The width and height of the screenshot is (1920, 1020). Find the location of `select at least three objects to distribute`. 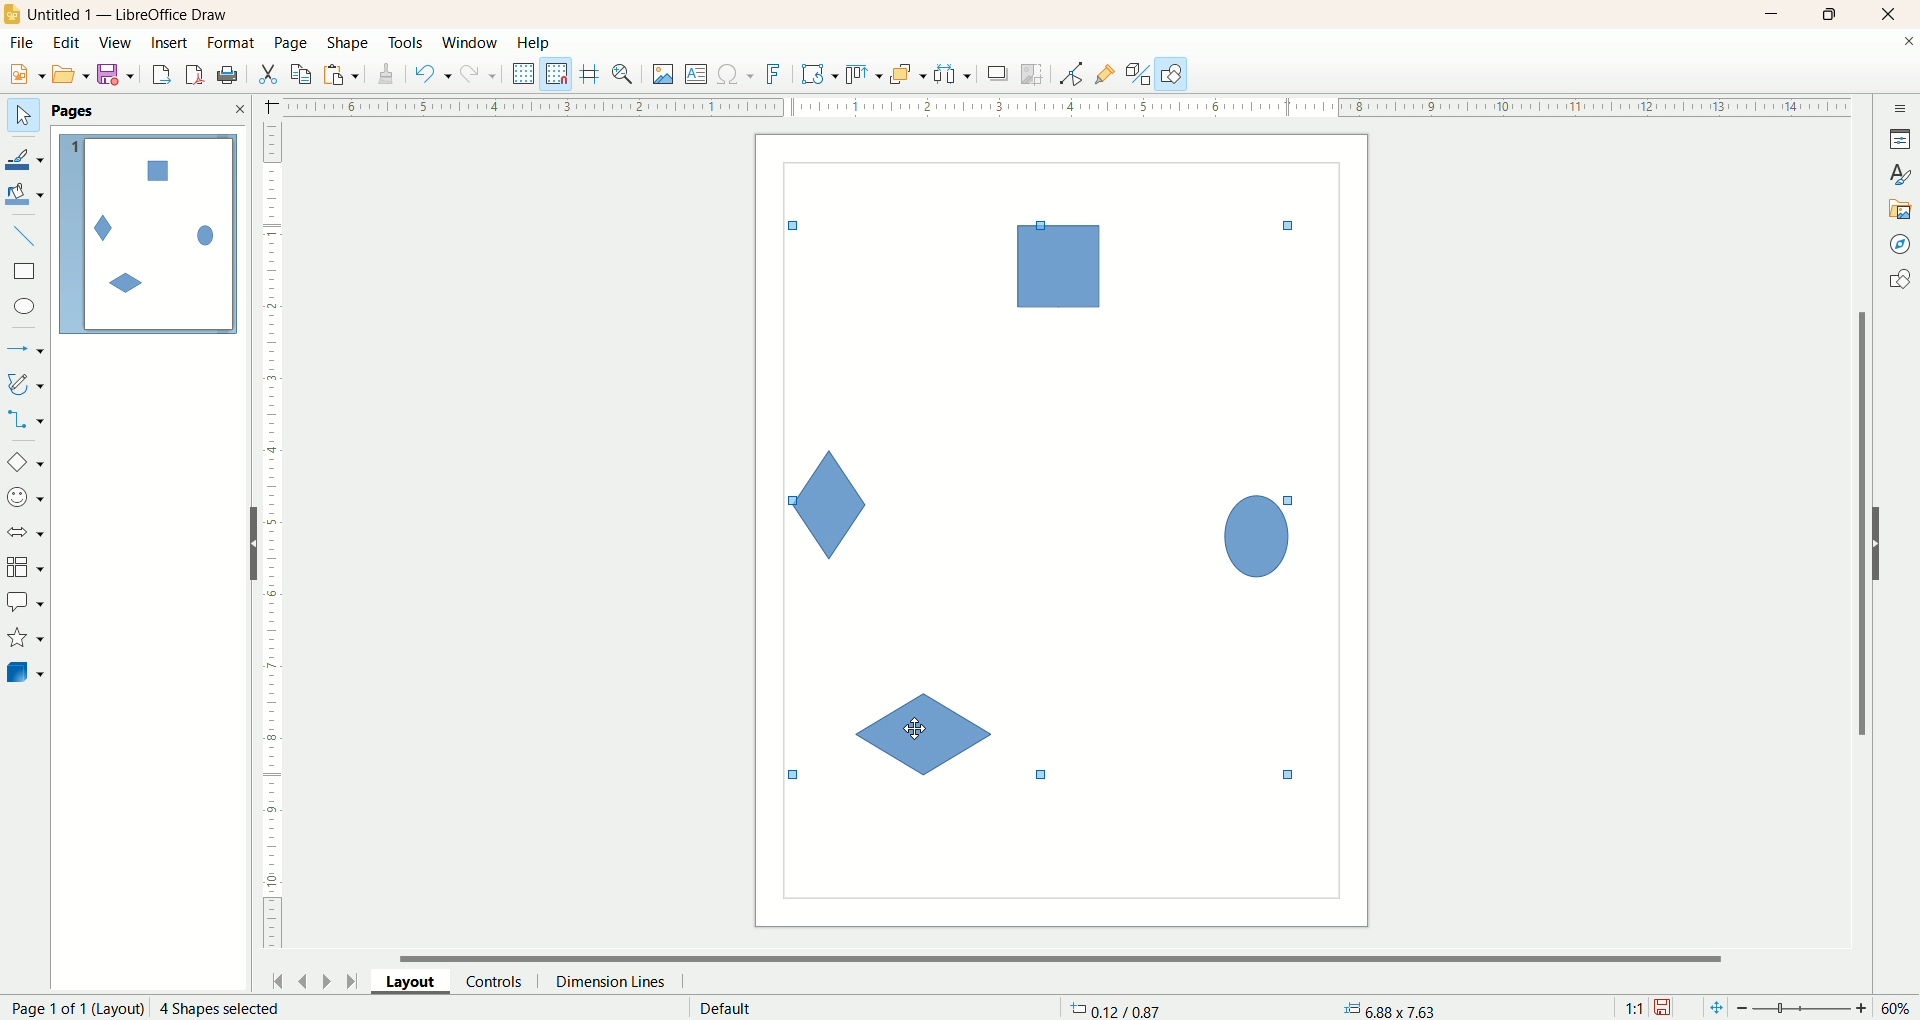

select at least three objects to distribute is located at coordinates (954, 74).